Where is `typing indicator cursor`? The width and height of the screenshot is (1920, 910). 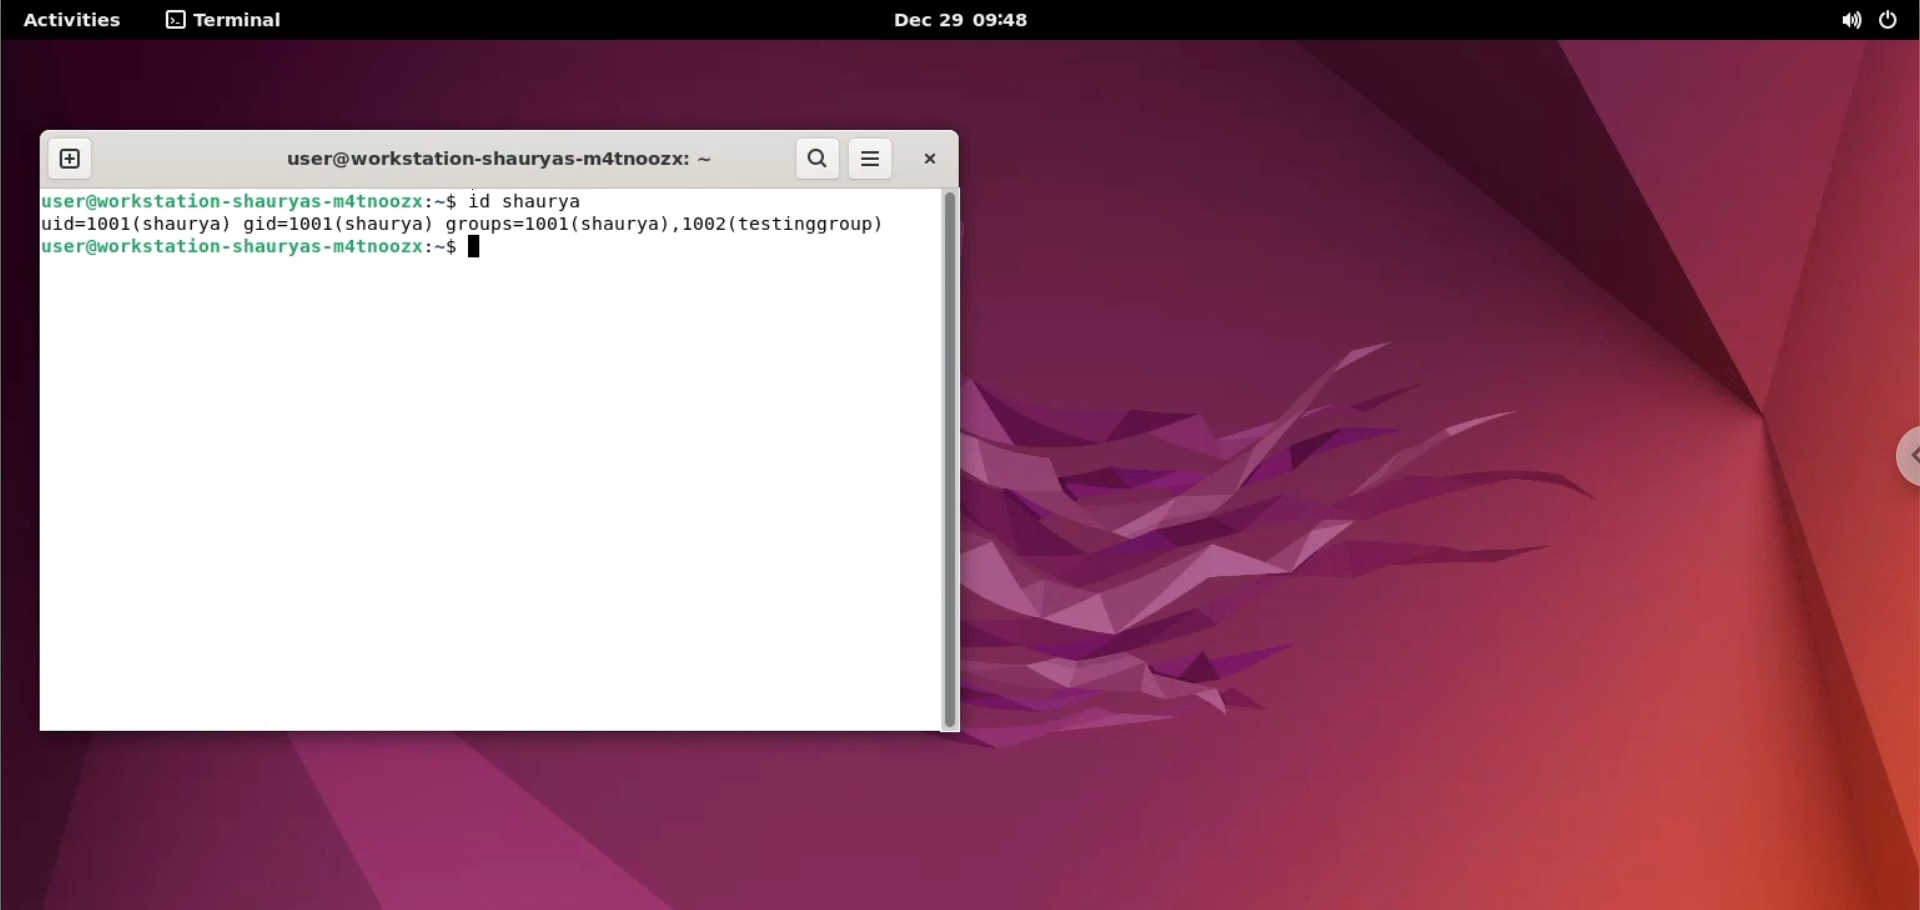 typing indicator cursor is located at coordinates (474, 250).